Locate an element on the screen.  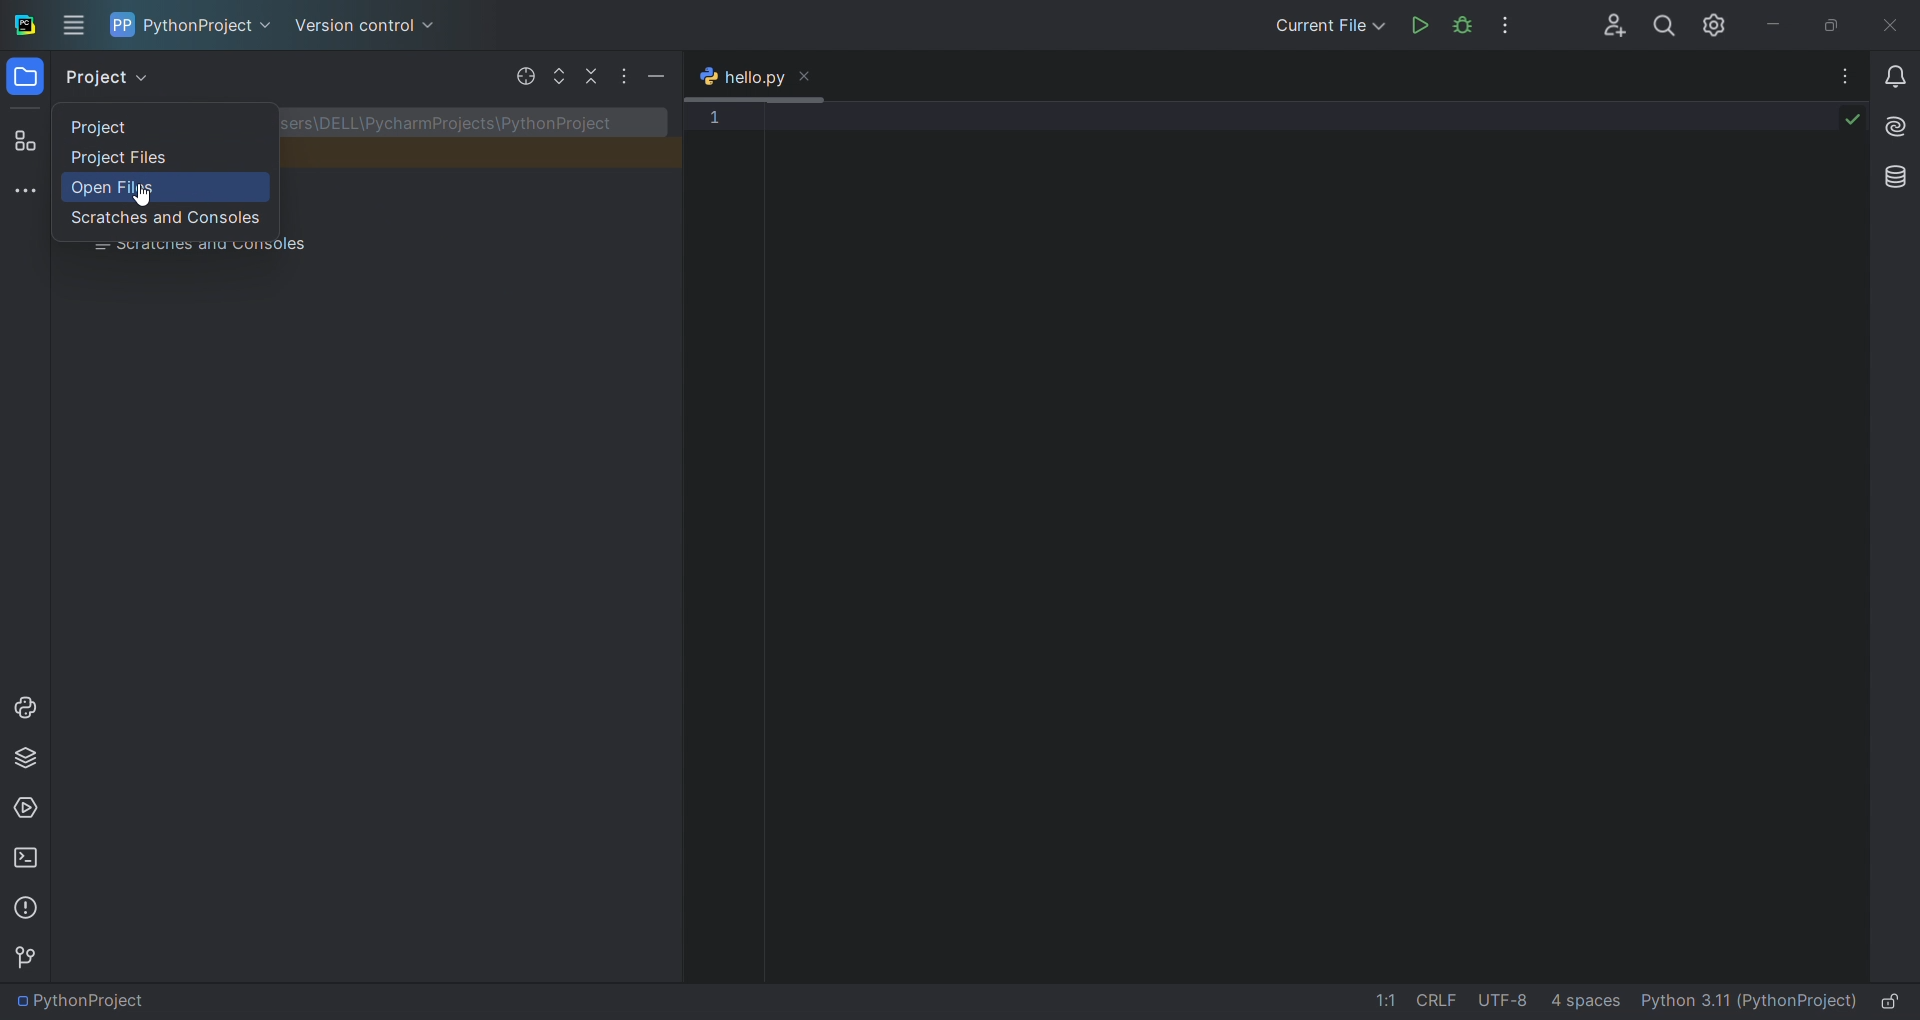
python console is located at coordinates (25, 709).